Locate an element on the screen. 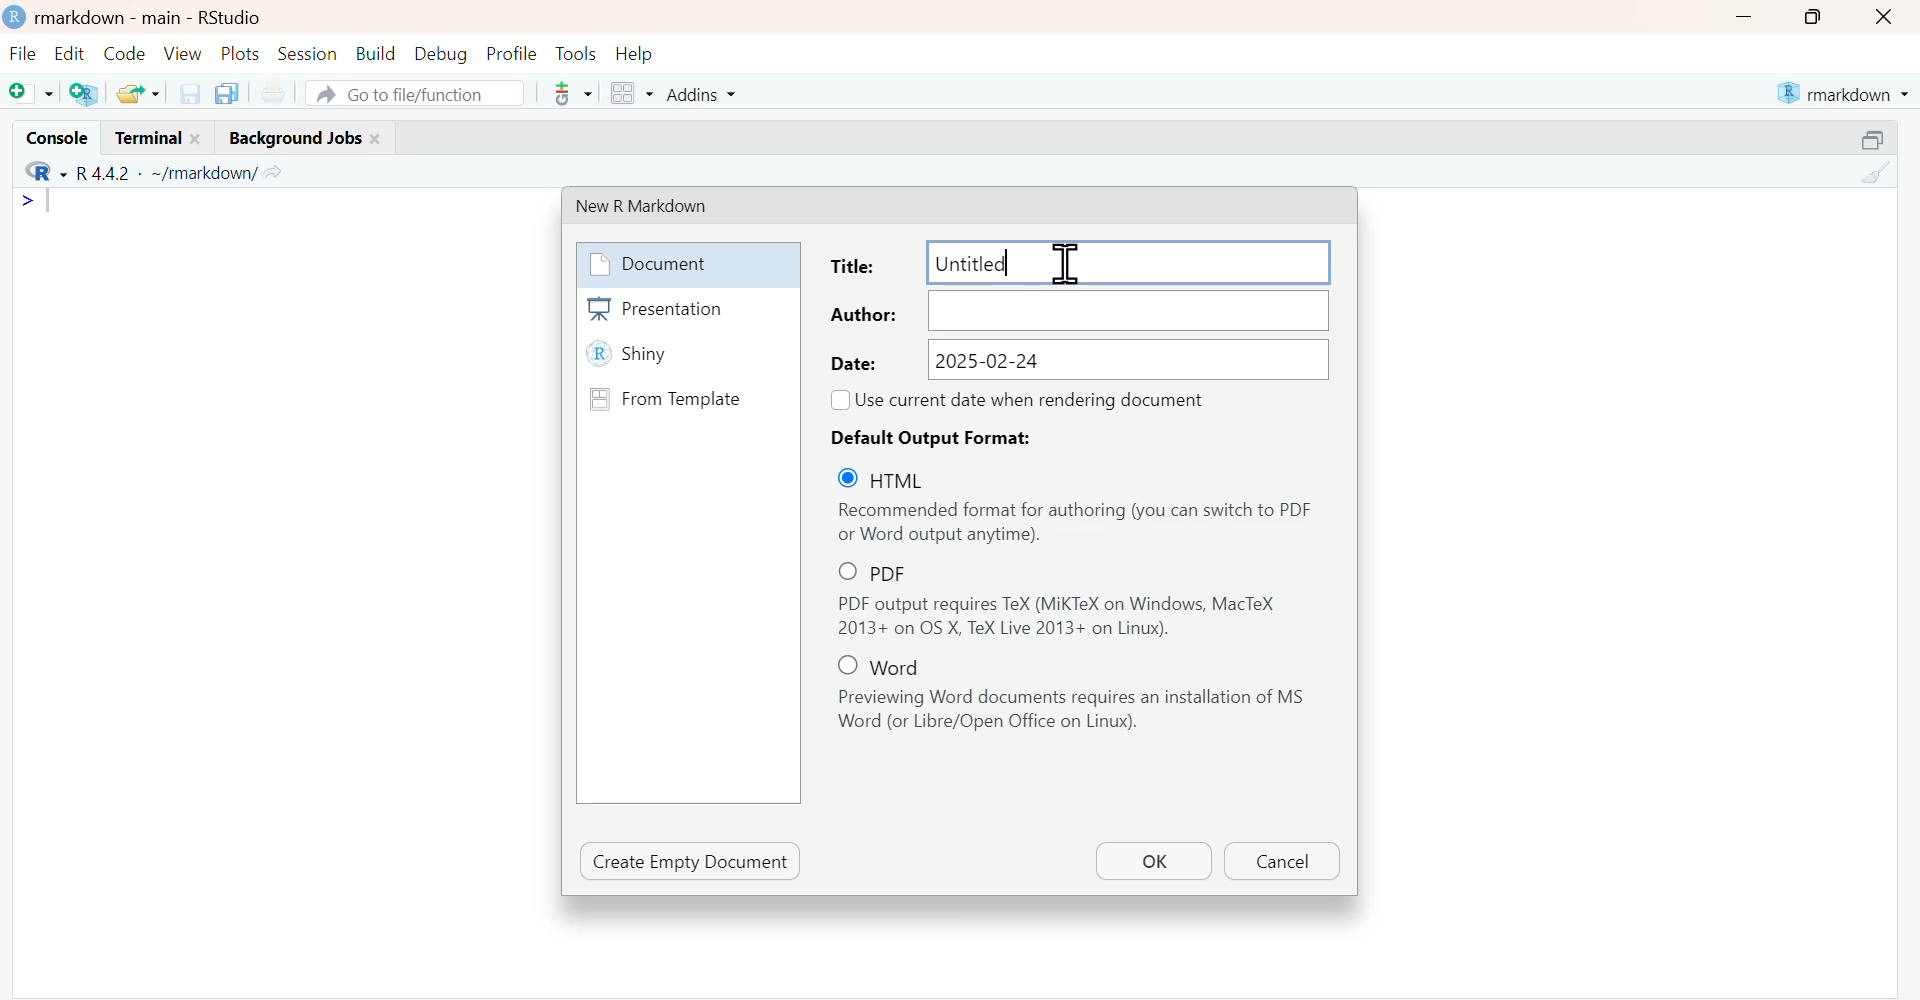 The width and height of the screenshot is (1920, 1000). Date - 2025-02-24 is located at coordinates (1078, 359).